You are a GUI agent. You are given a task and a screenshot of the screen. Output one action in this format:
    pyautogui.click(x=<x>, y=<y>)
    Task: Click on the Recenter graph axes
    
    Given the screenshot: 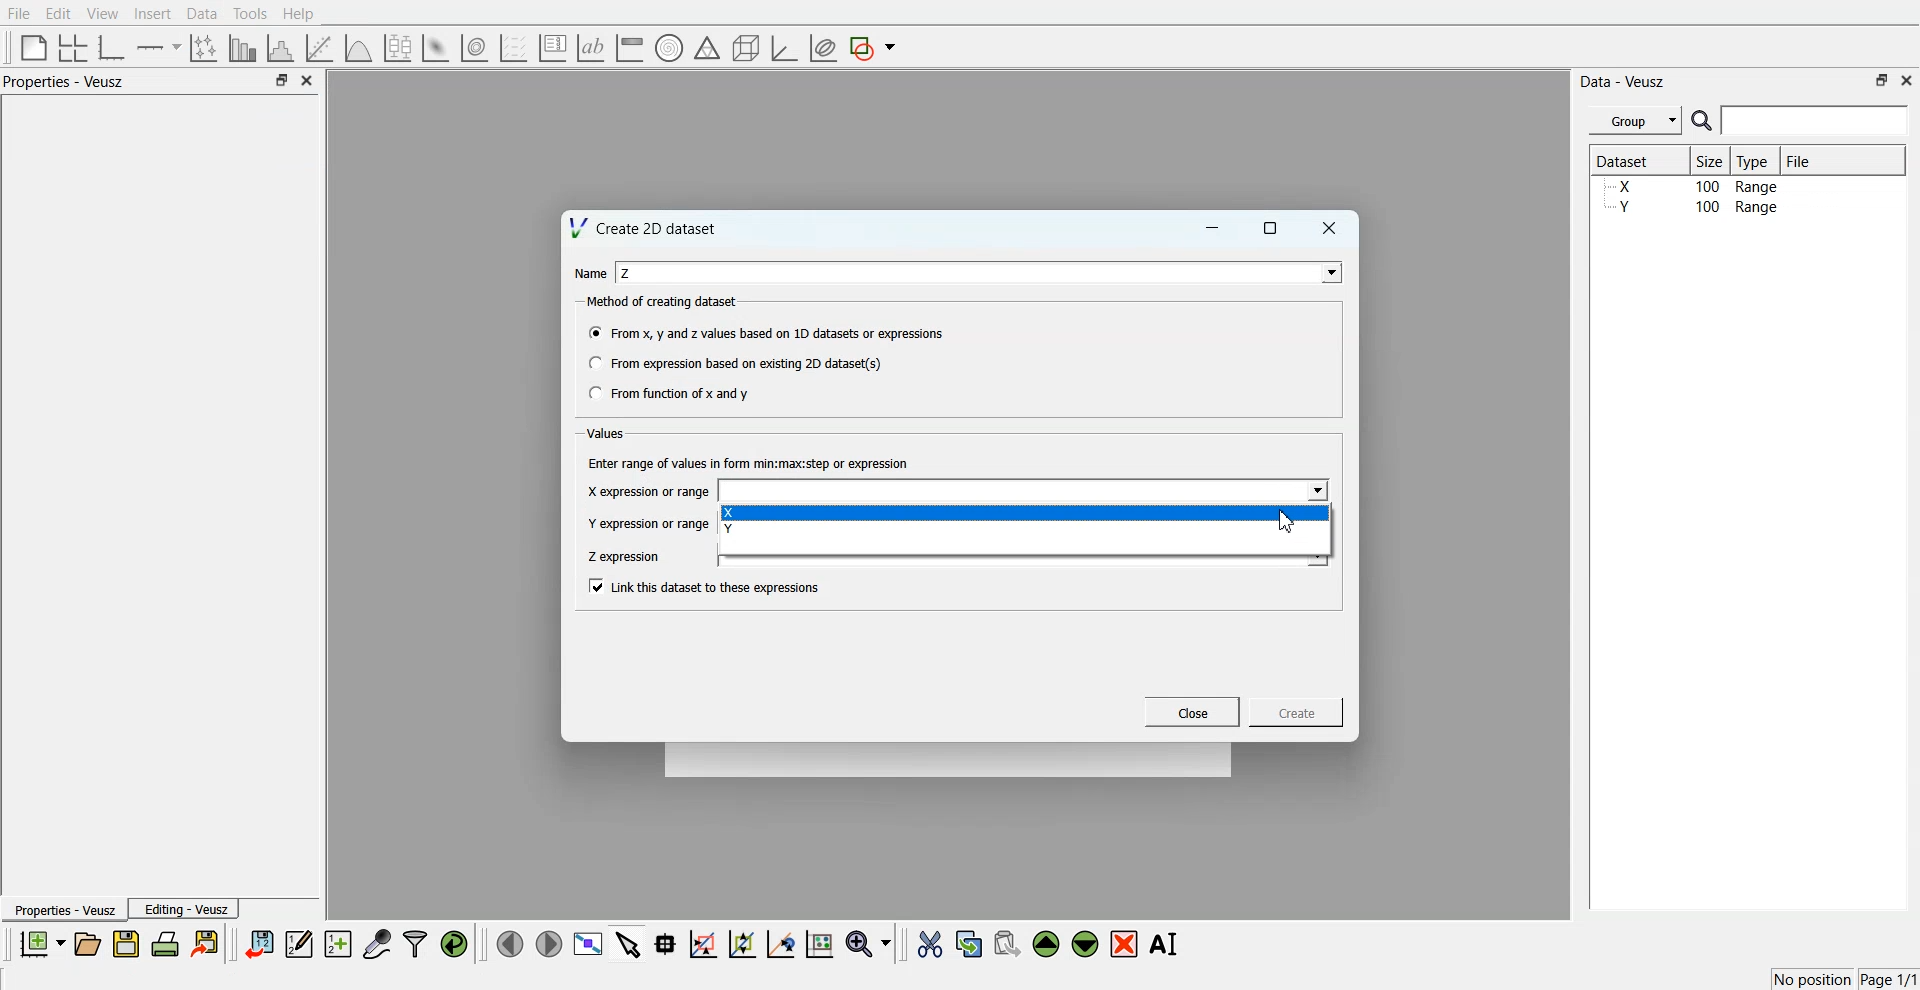 What is the action you would take?
    pyautogui.click(x=782, y=943)
    